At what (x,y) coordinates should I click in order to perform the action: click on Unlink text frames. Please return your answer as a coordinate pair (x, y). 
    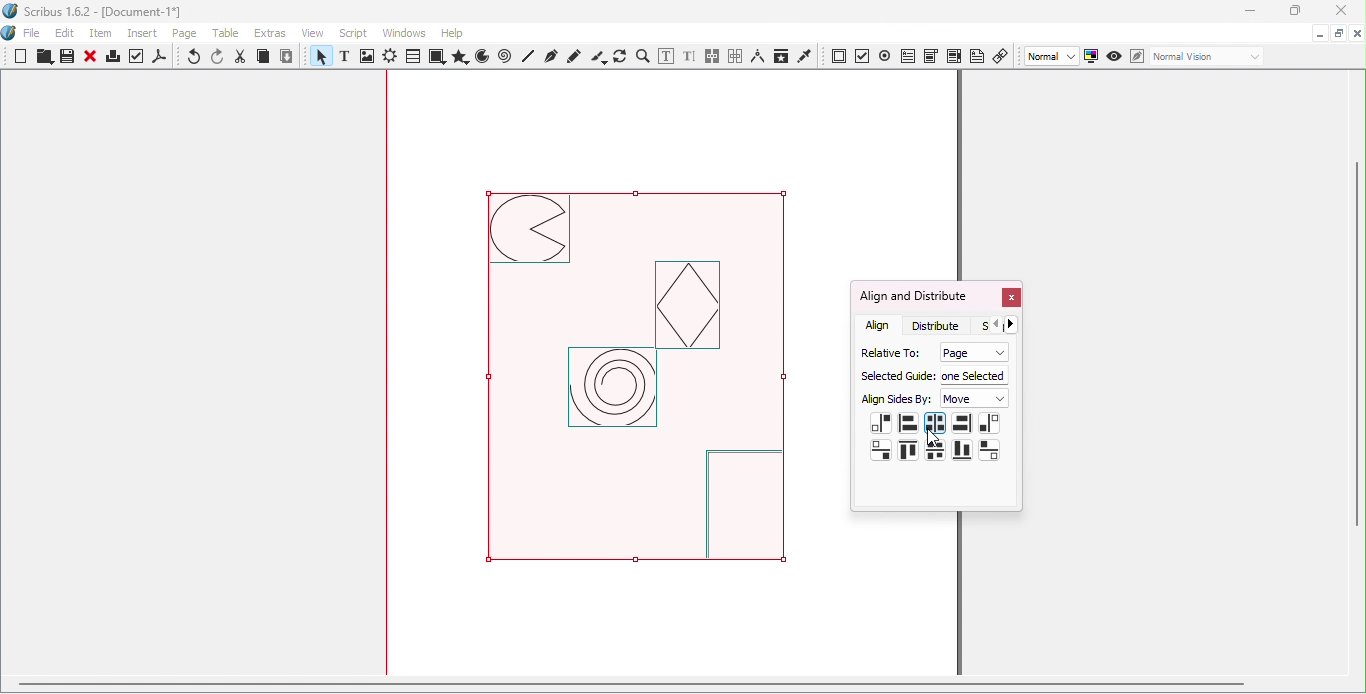
    Looking at the image, I should click on (735, 56).